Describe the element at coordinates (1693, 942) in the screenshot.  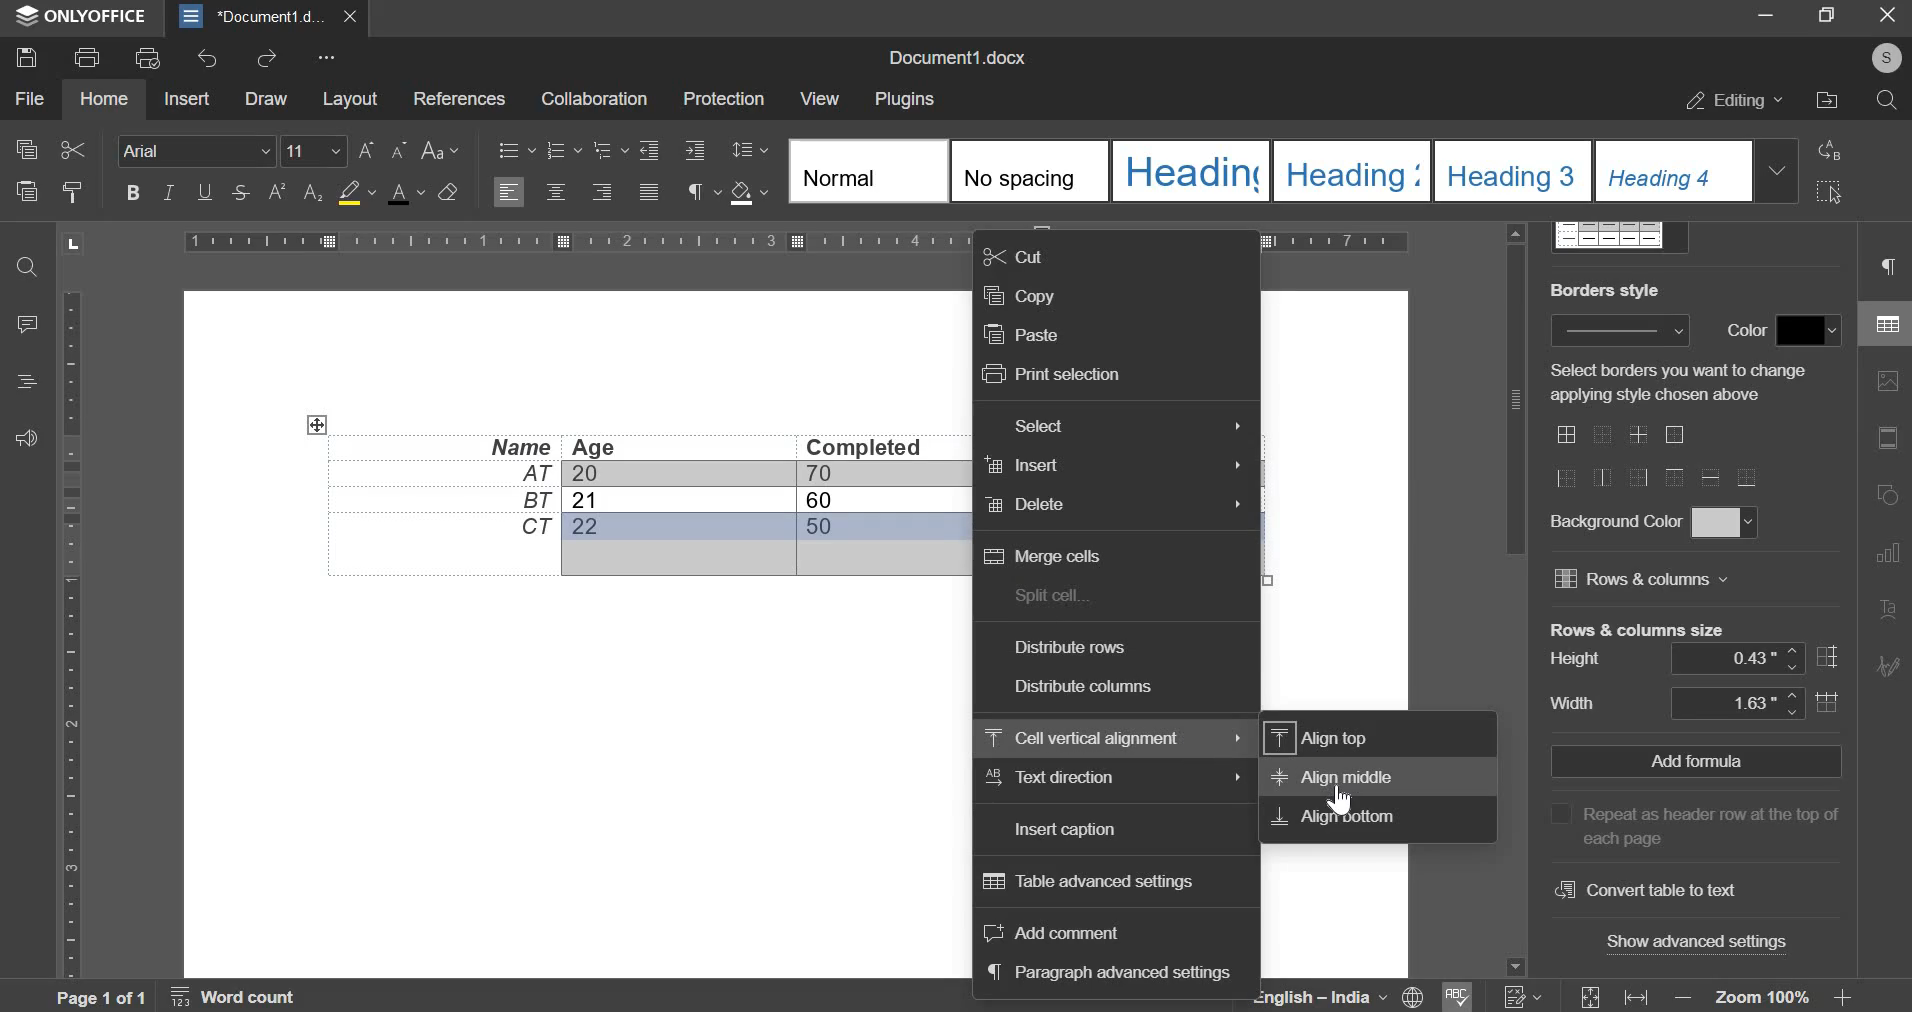
I see `show advanced settings` at that location.